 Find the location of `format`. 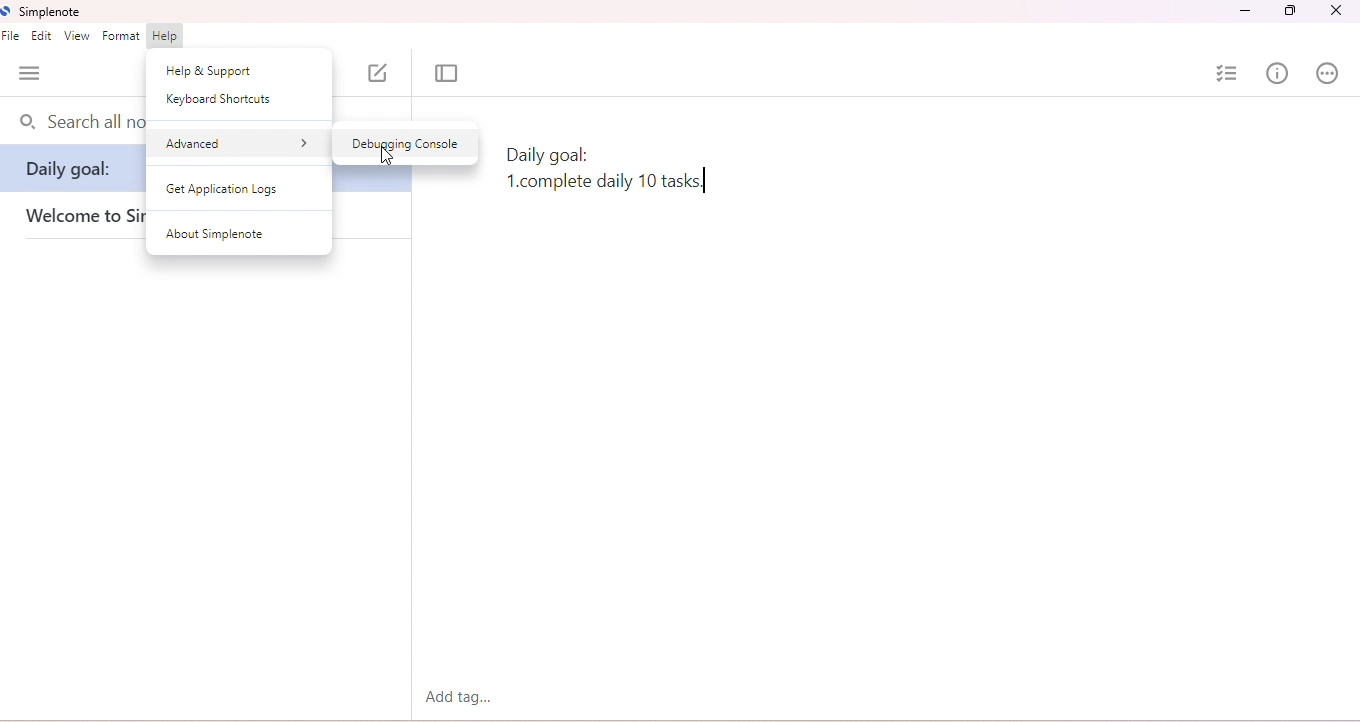

format is located at coordinates (121, 36).